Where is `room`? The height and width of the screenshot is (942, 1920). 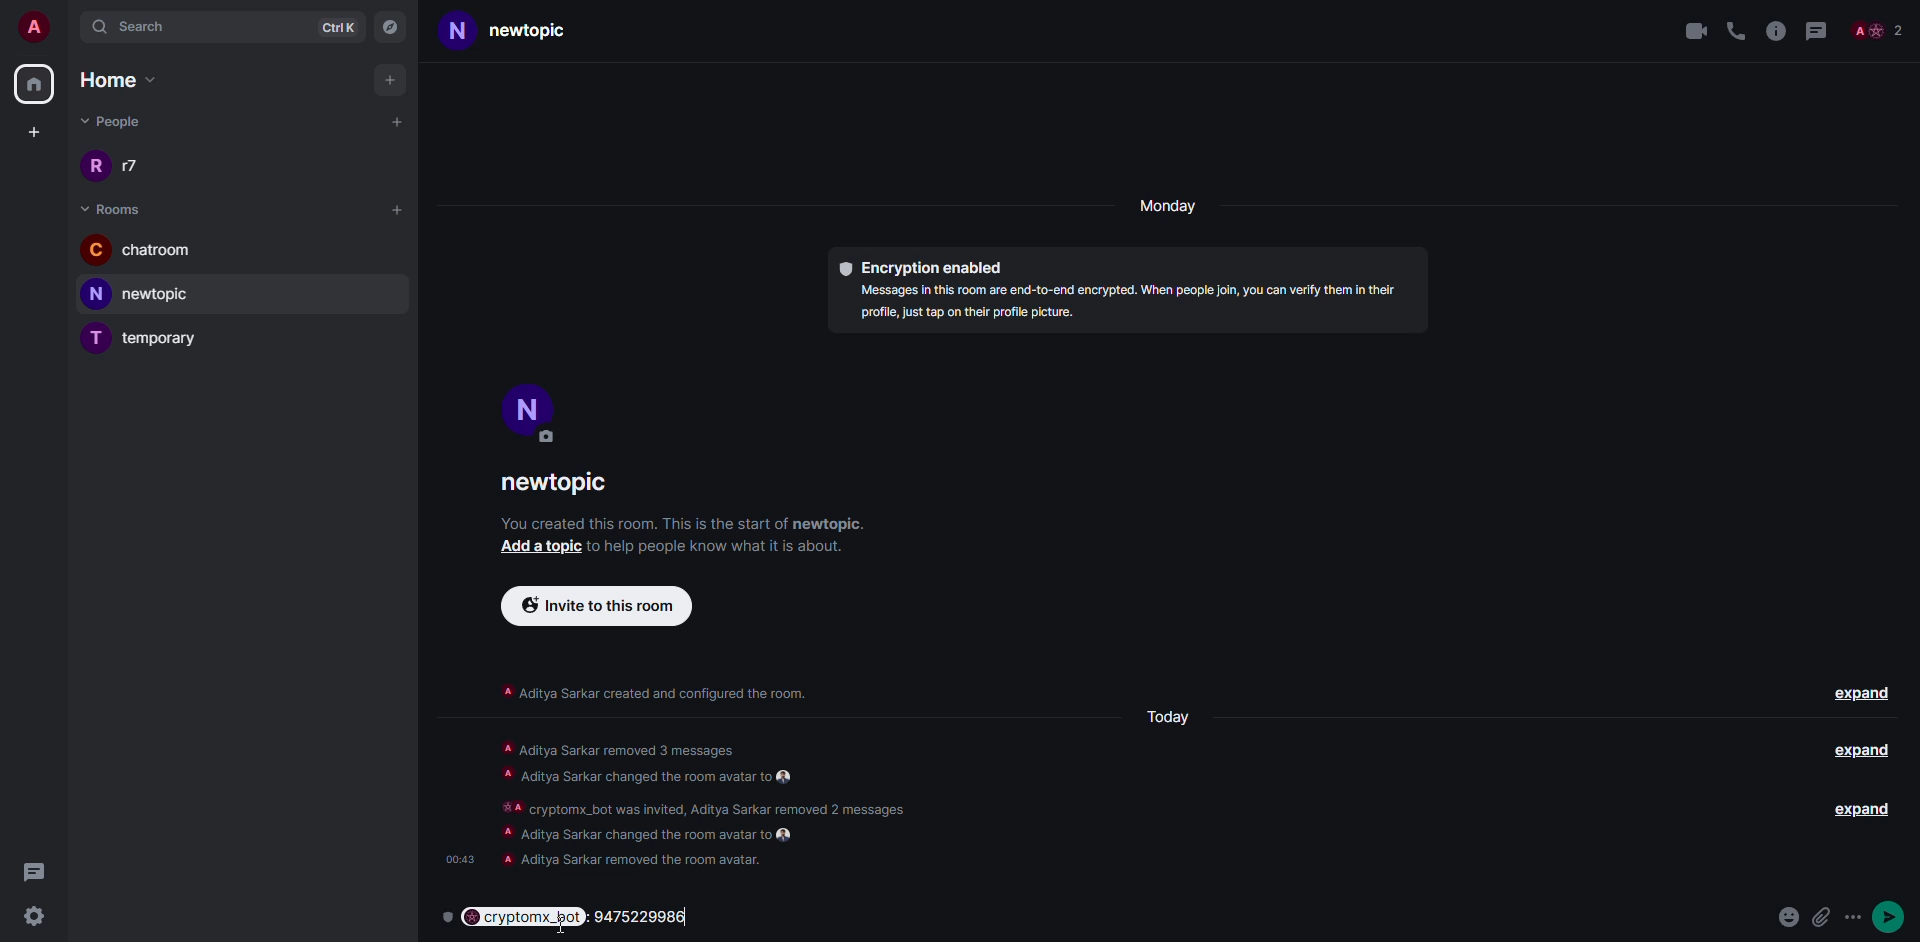
room is located at coordinates (116, 209).